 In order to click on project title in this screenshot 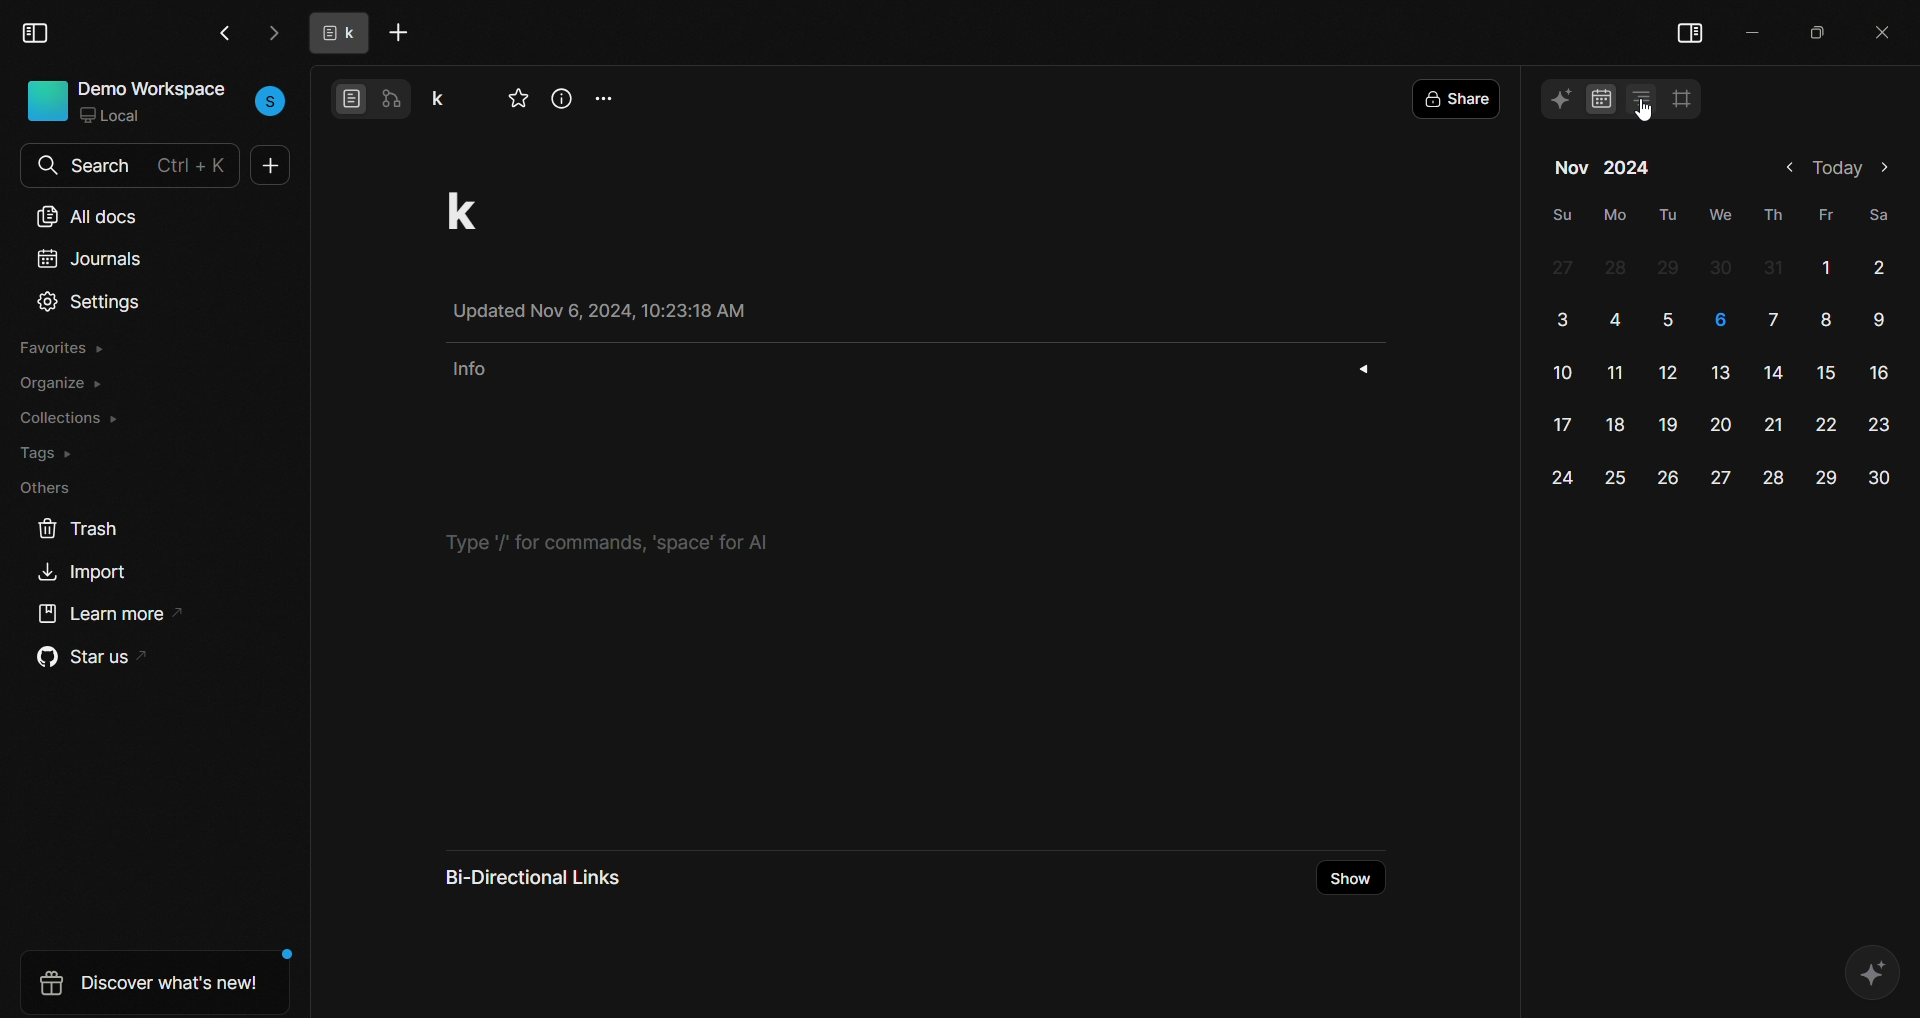, I will do `click(485, 210)`.